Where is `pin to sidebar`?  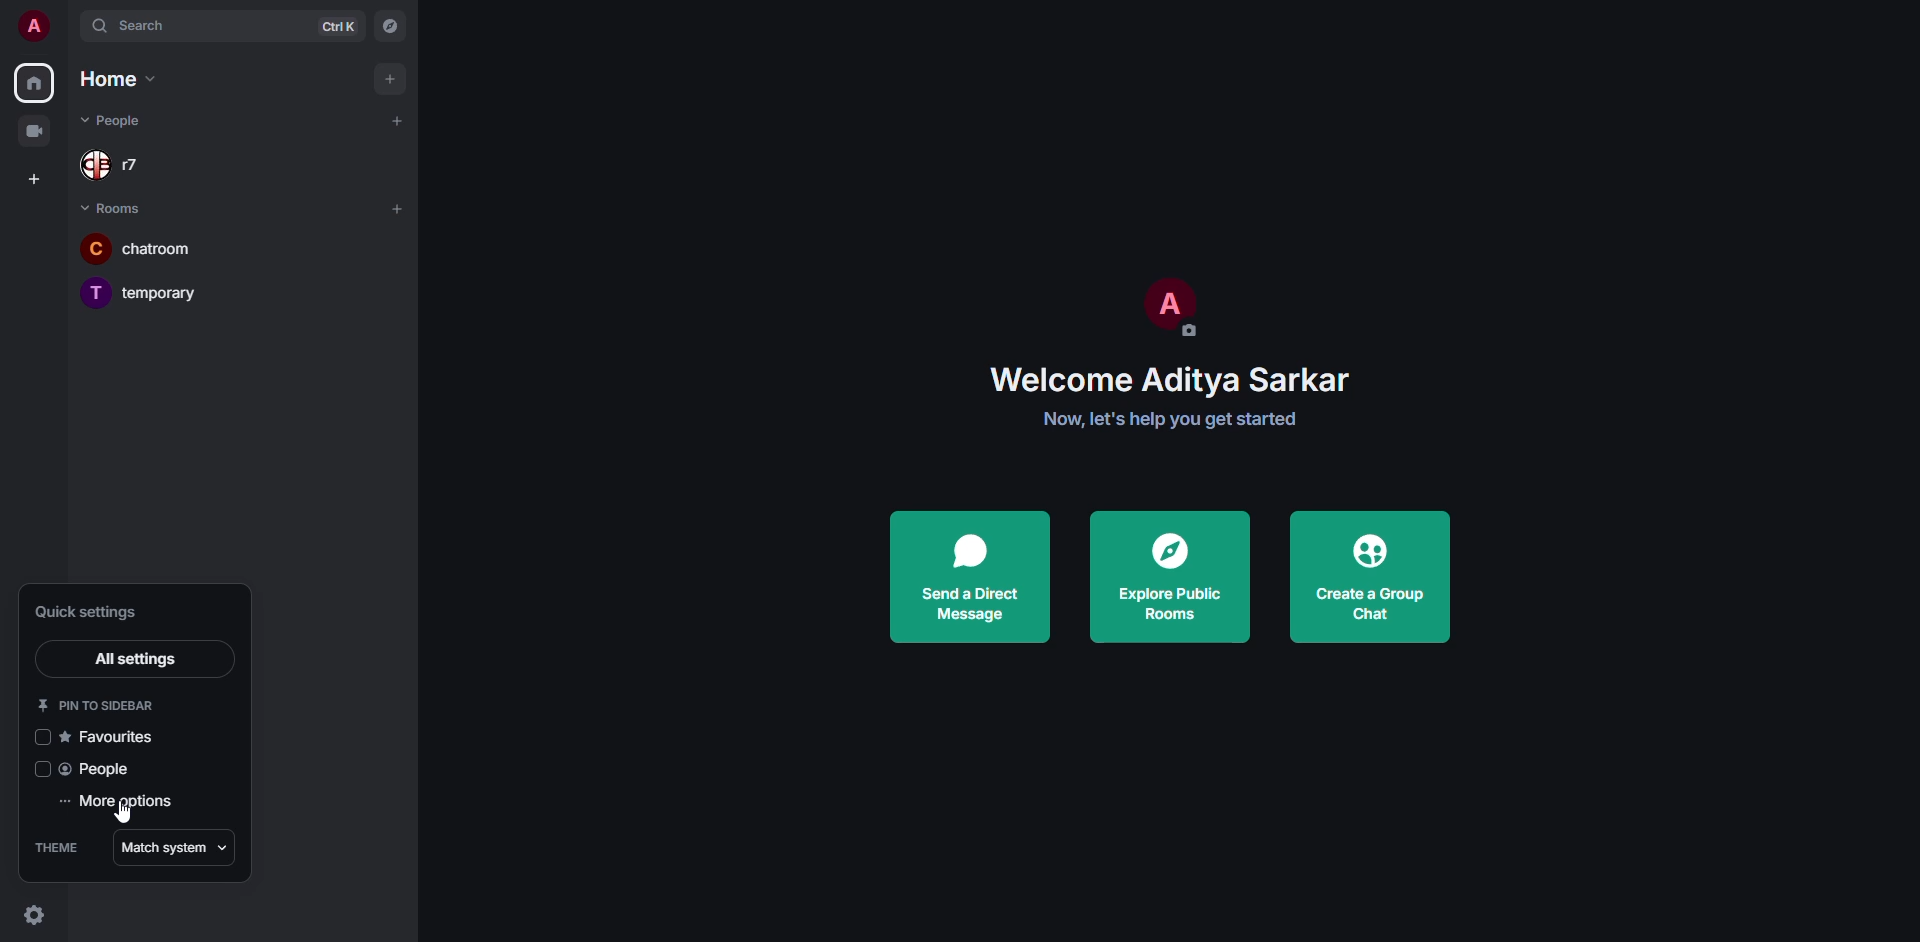
pin to sidebar is located at coordinates (100, 702).